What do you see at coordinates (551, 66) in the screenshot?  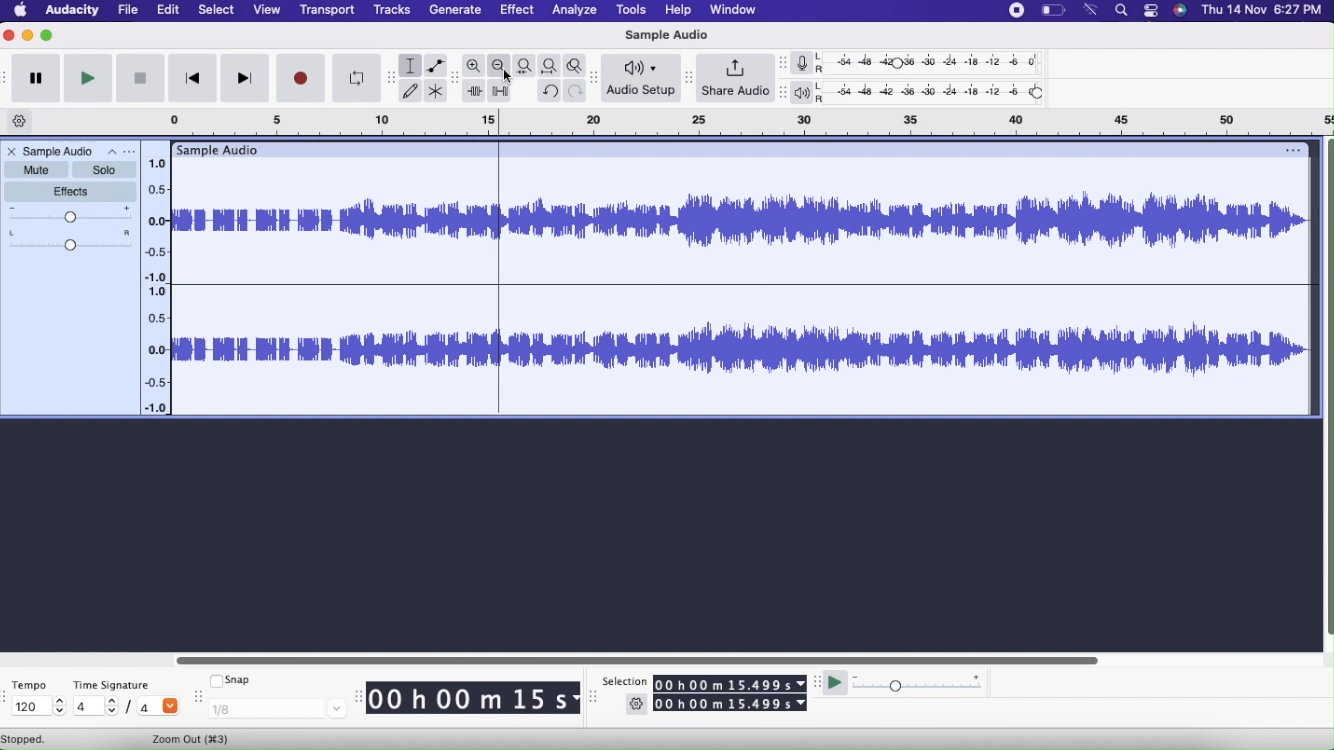 I see `Fit Project to width` at bounding box center [551, 66].